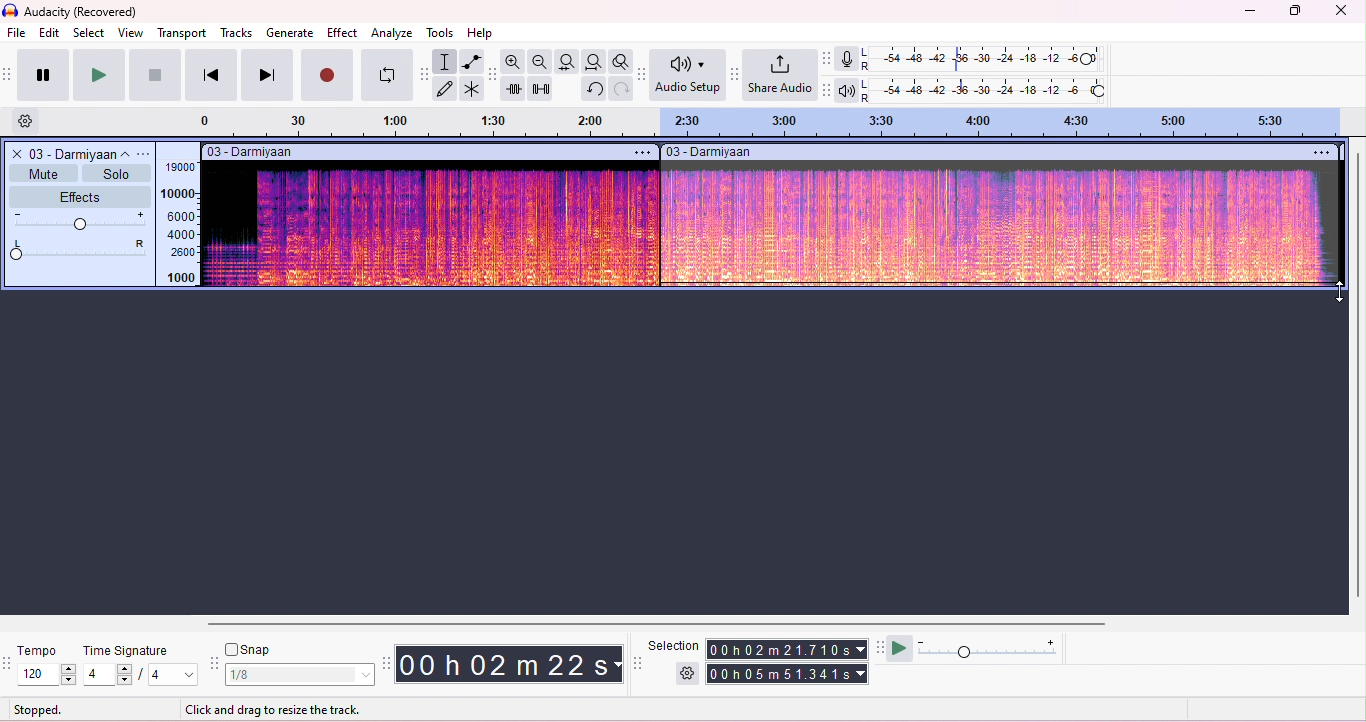  I want to click on draw, so click(447, 89).